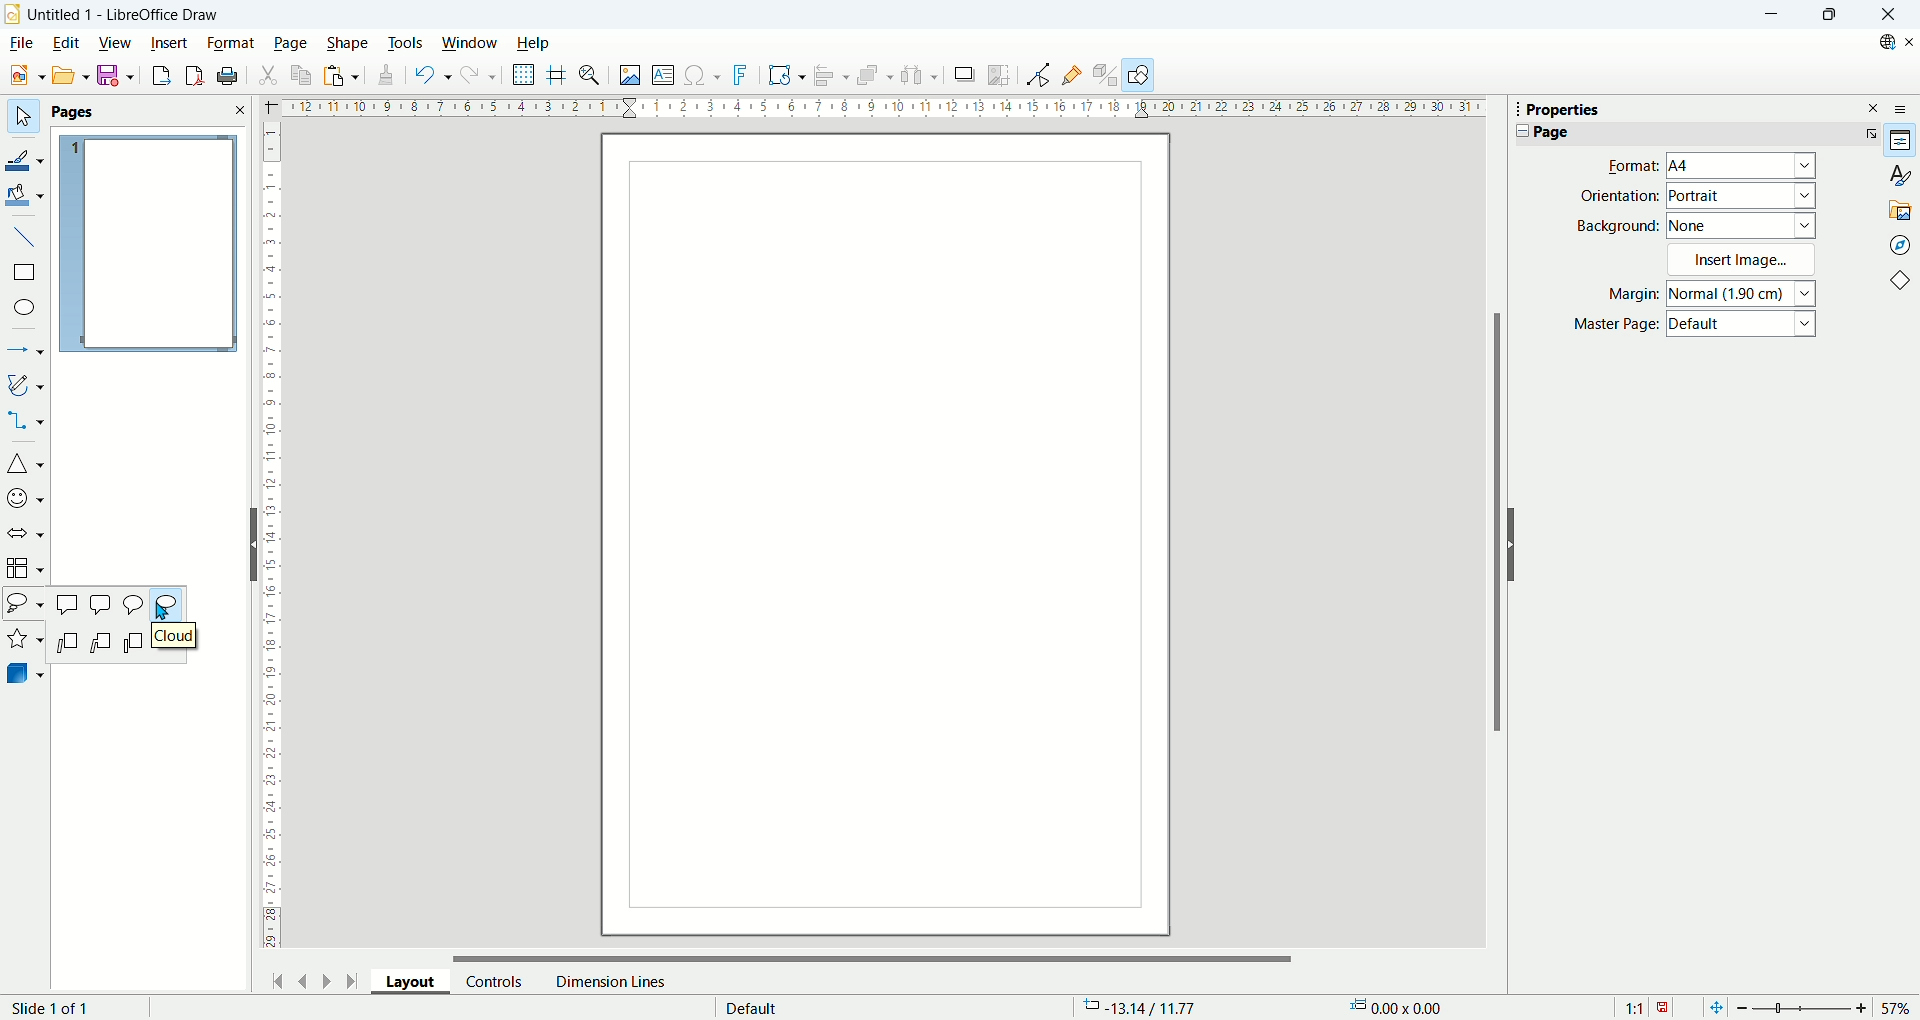 The image size is (1920, 1020). What do you see at coordinates (1714, 1006) in the screenshot?
I see `fit to window screen` at bounding box center [1714, 1006].